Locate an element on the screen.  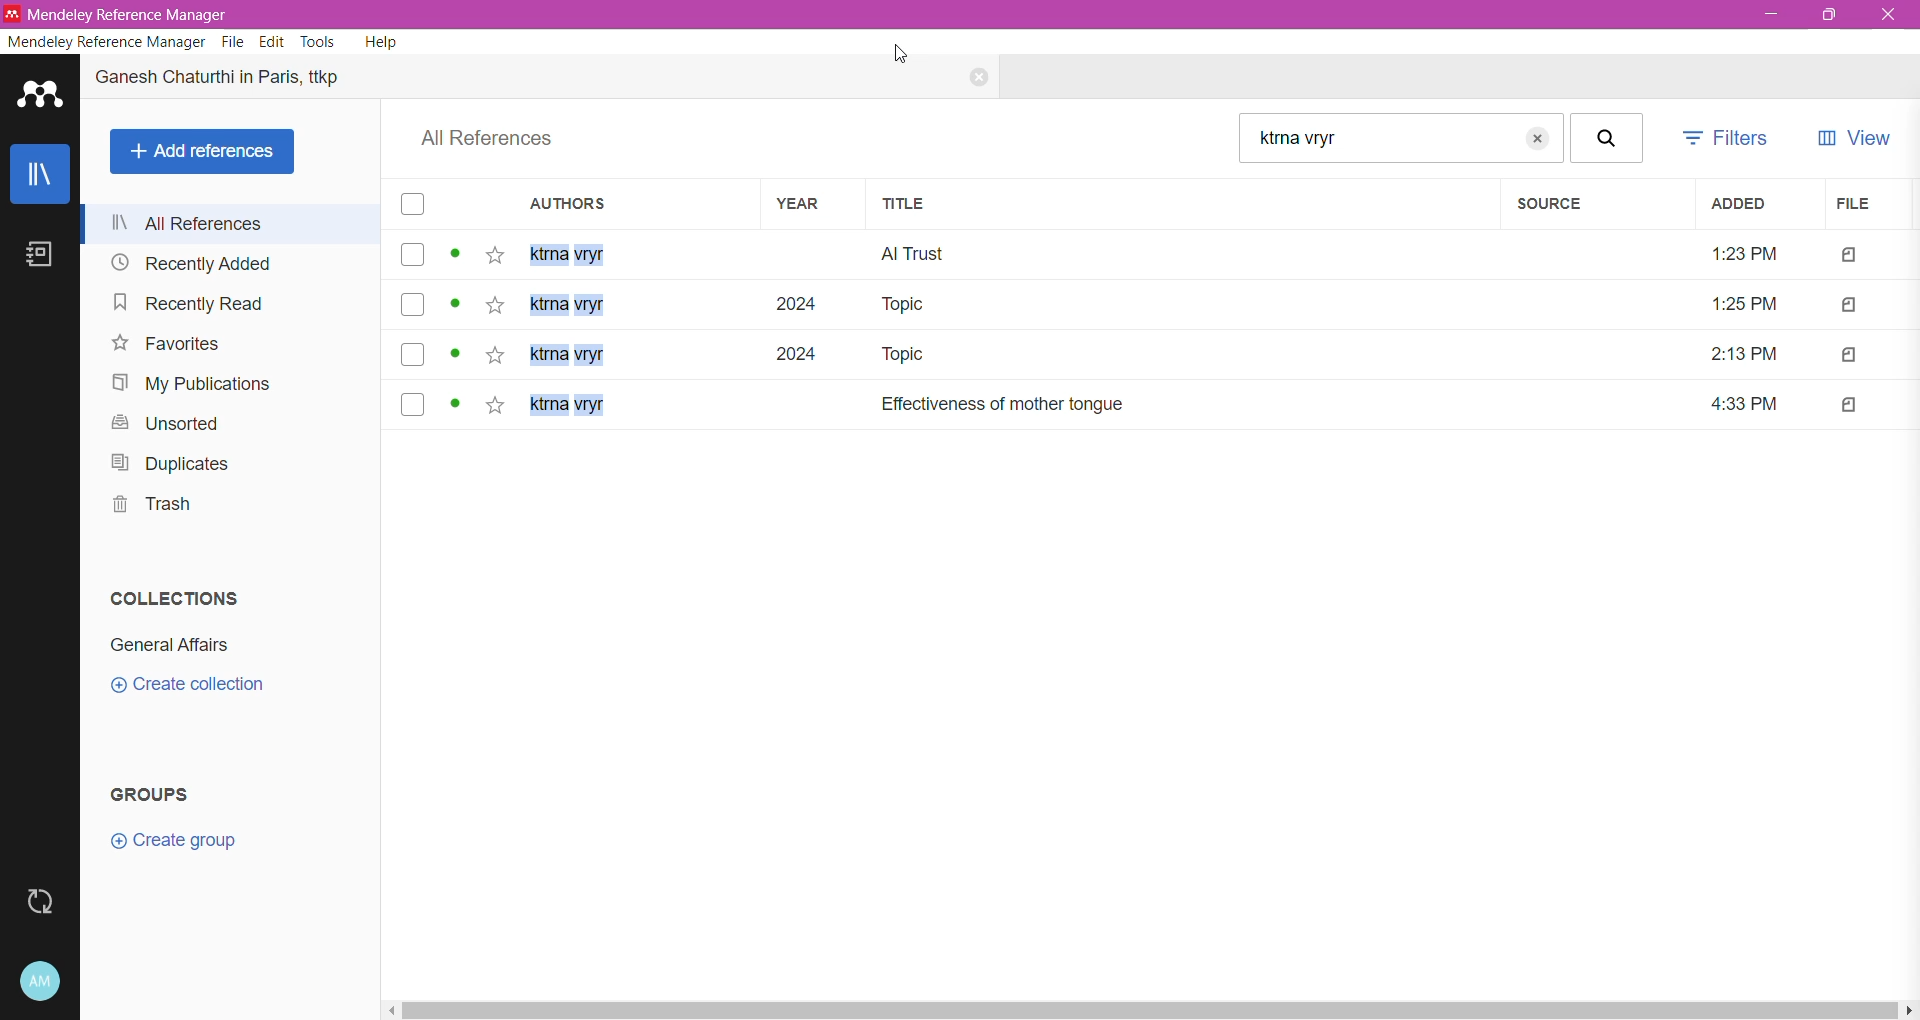
Year is located at coordinates (817, 205).